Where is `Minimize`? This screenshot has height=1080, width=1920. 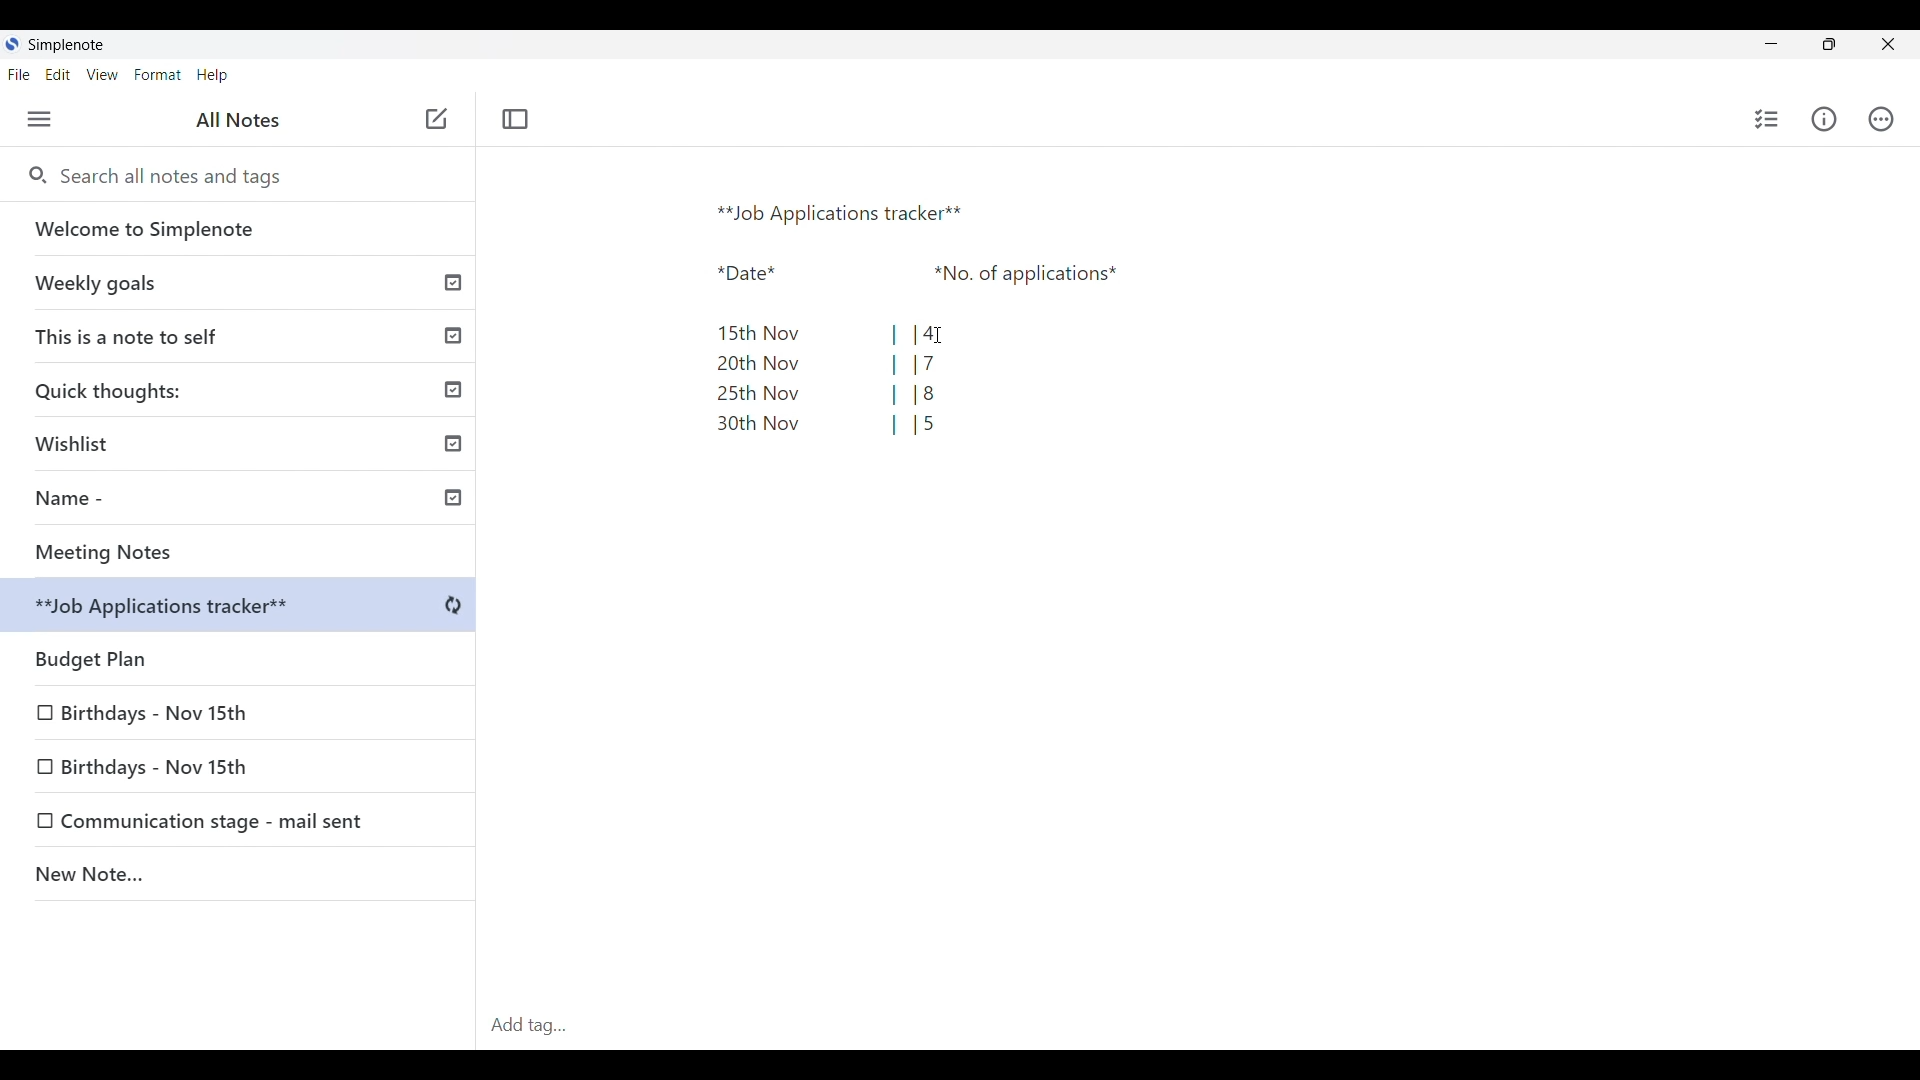 Minimize is located at coordinates (1771, 43).